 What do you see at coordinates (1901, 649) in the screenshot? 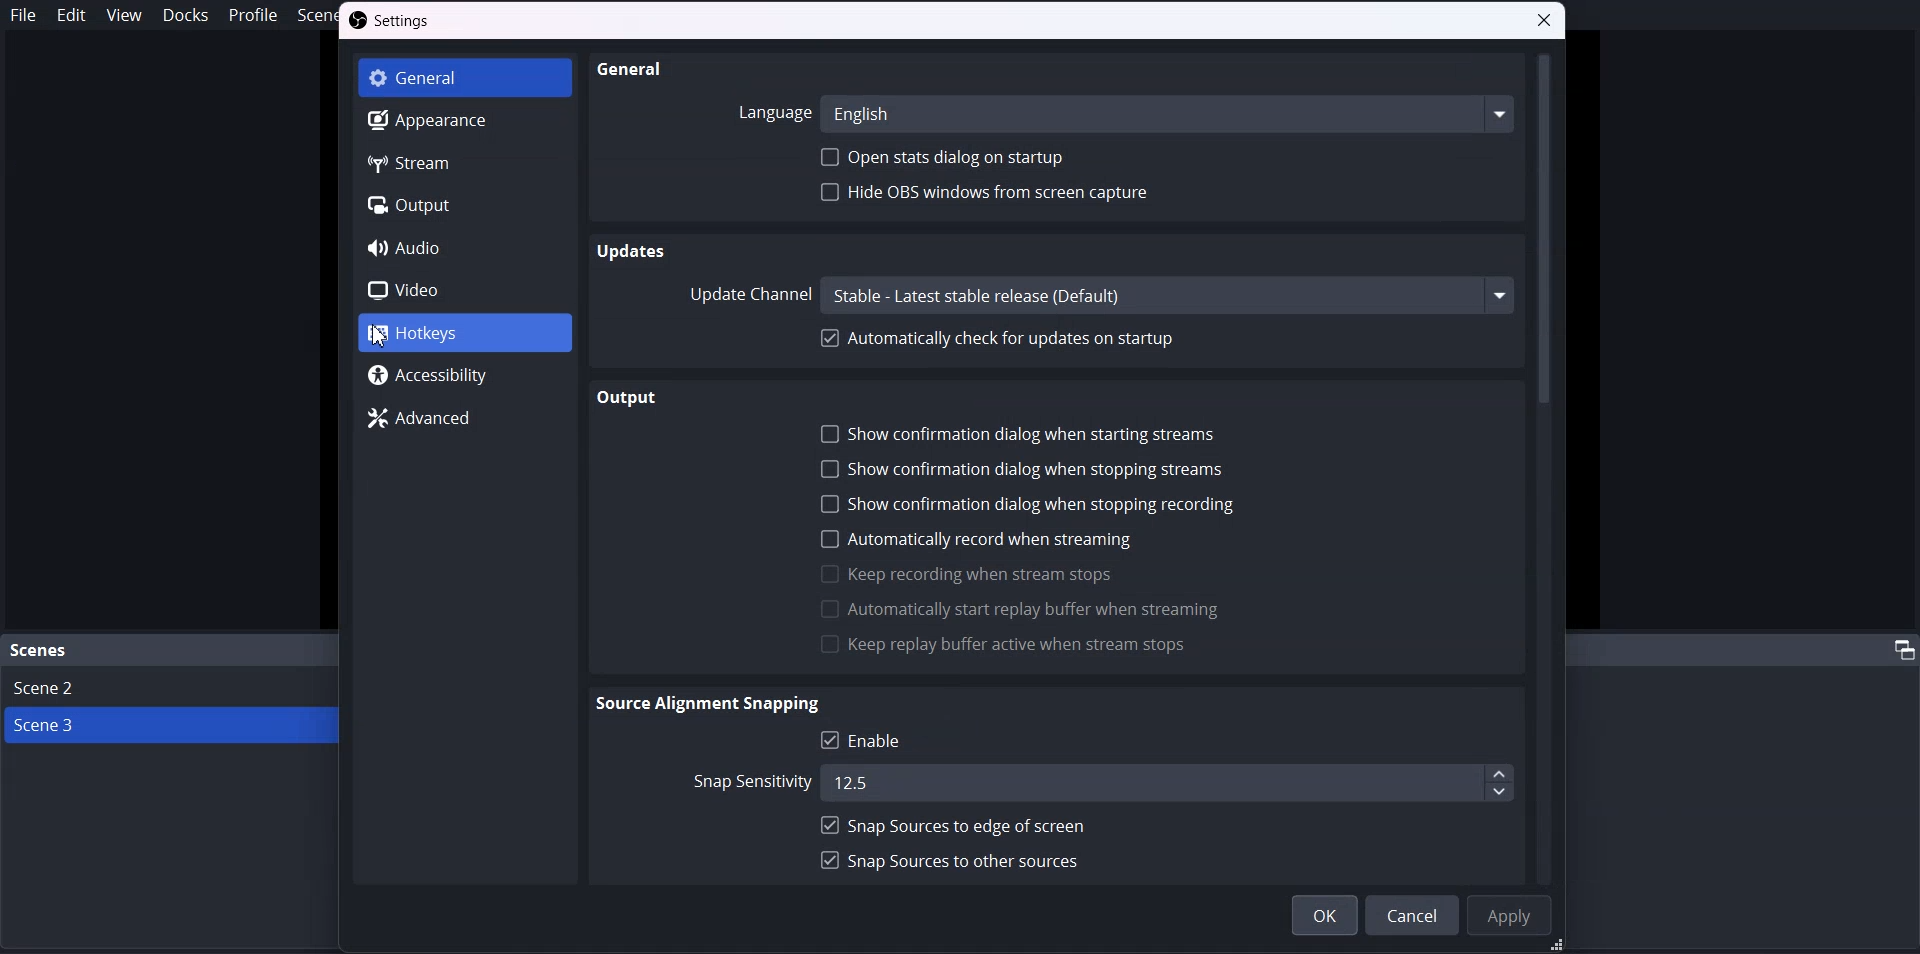
I see `adjust tab` at bounding box center [1901, 649].